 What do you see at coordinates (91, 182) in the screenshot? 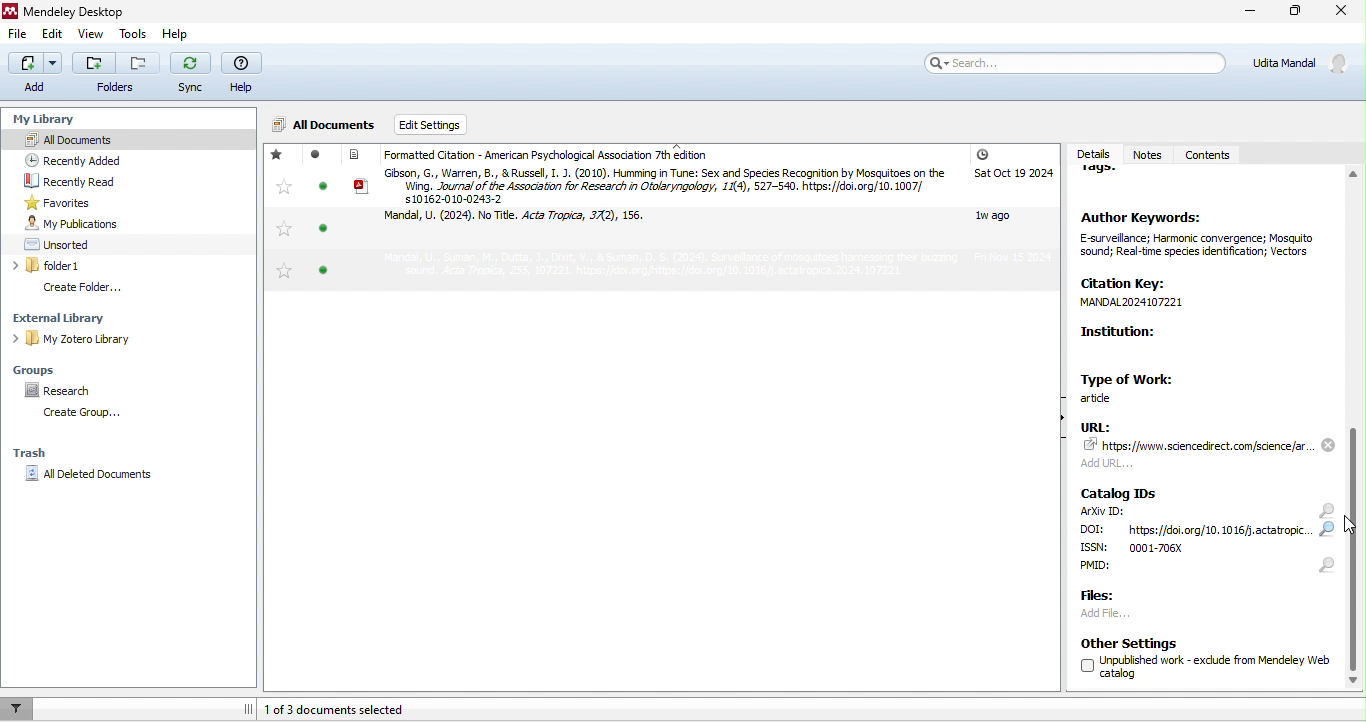
I see `recently read` at bounding box center [91, 182].